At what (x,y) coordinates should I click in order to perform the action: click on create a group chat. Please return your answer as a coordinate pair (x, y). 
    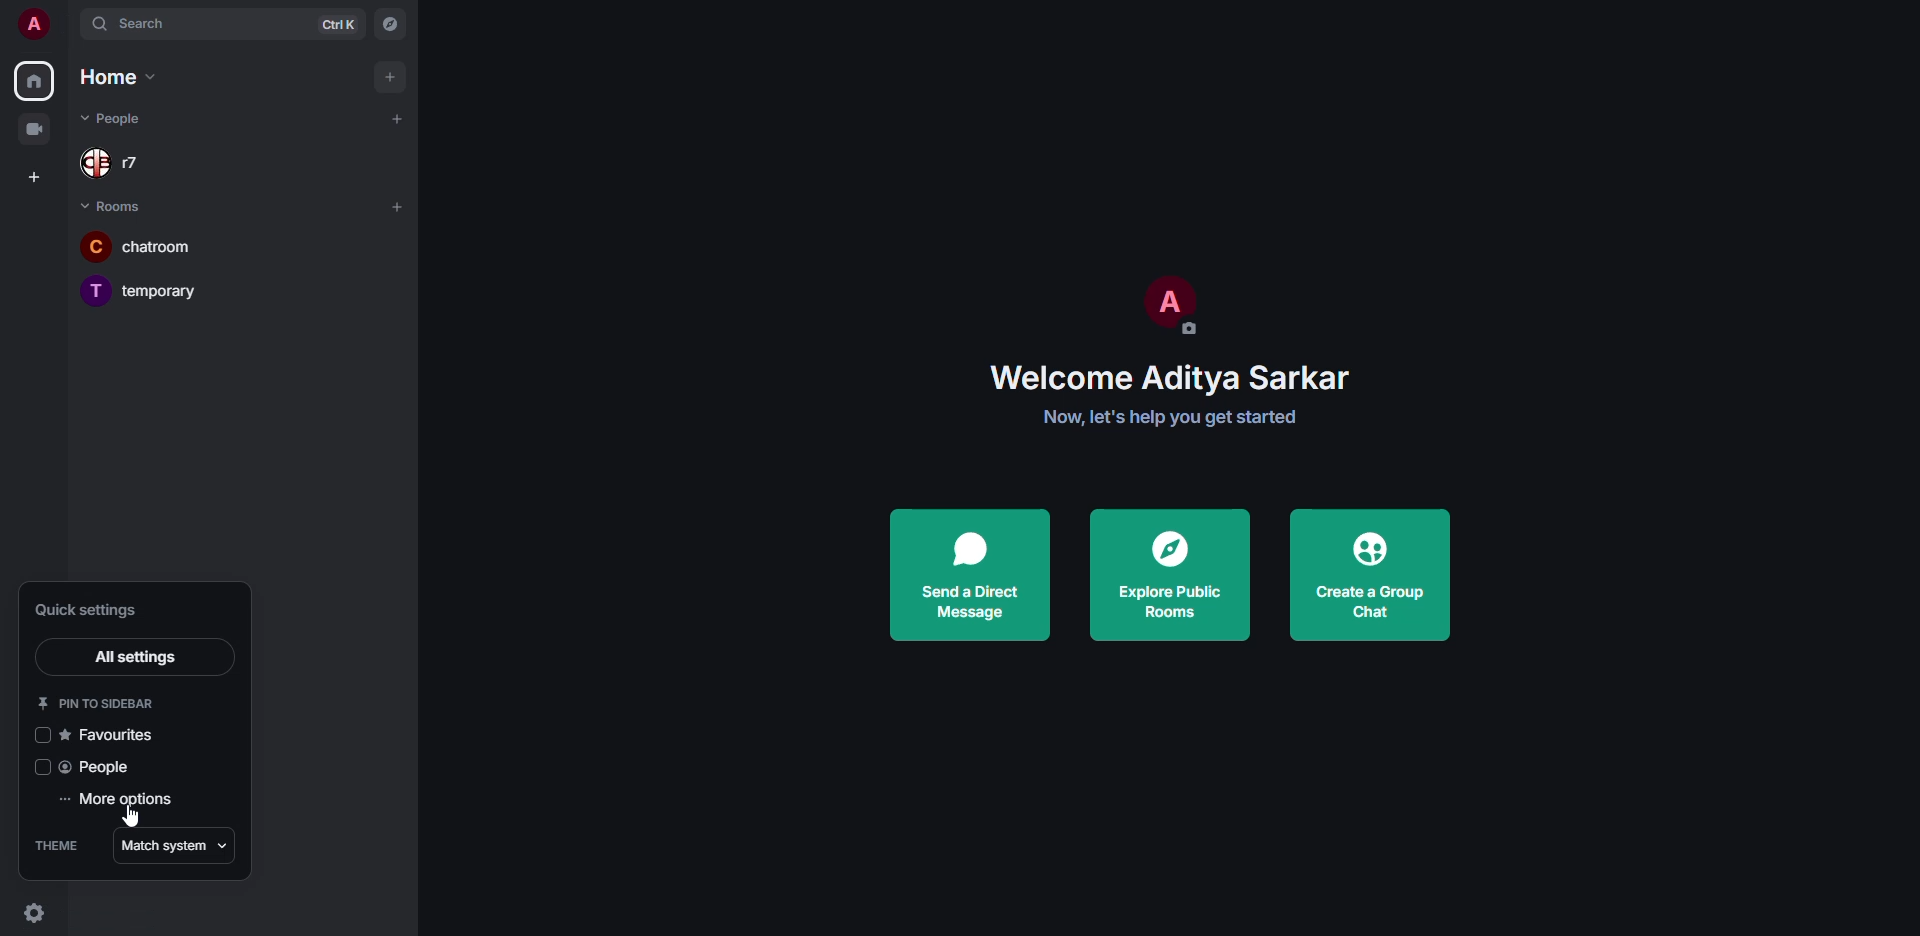
    Looking at the image, I should click on (1368, 576).